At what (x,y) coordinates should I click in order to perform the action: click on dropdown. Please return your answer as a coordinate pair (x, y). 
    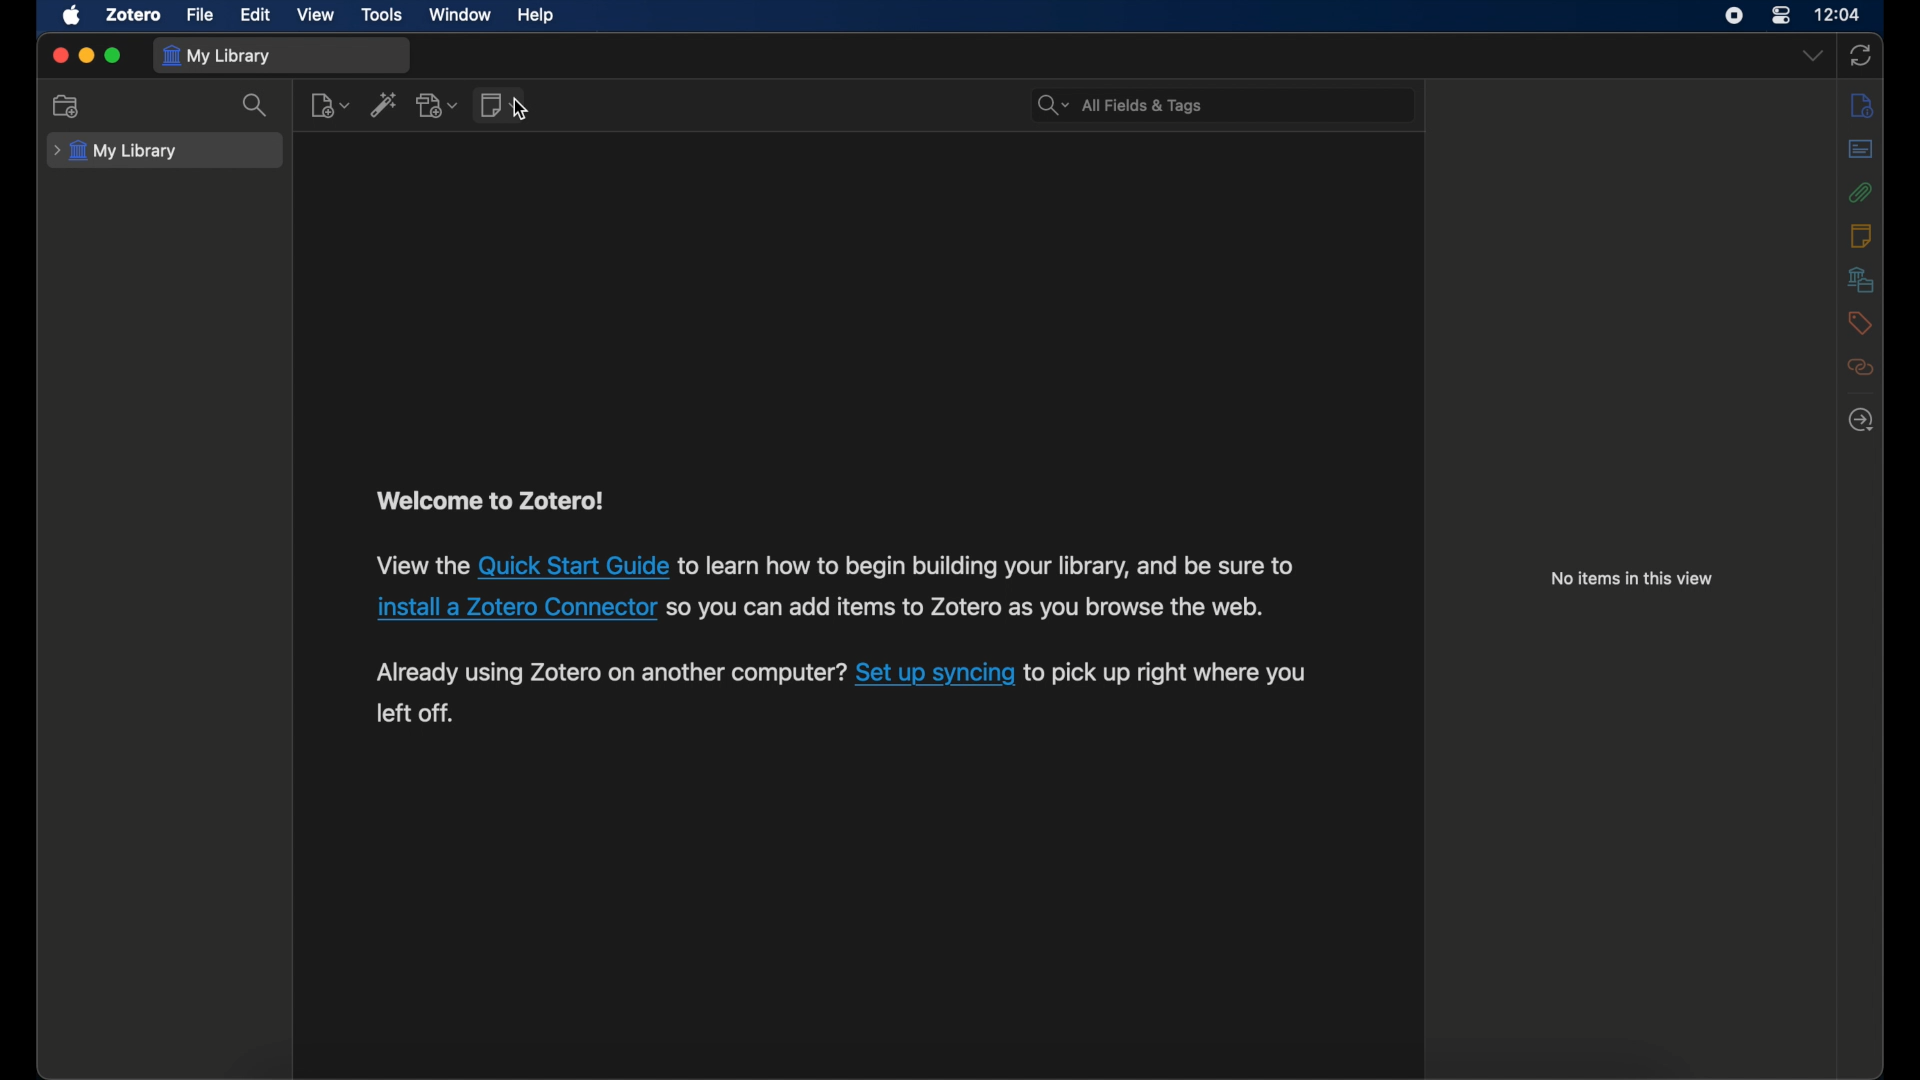
    Looking at the image, I should click on (1813, 56).